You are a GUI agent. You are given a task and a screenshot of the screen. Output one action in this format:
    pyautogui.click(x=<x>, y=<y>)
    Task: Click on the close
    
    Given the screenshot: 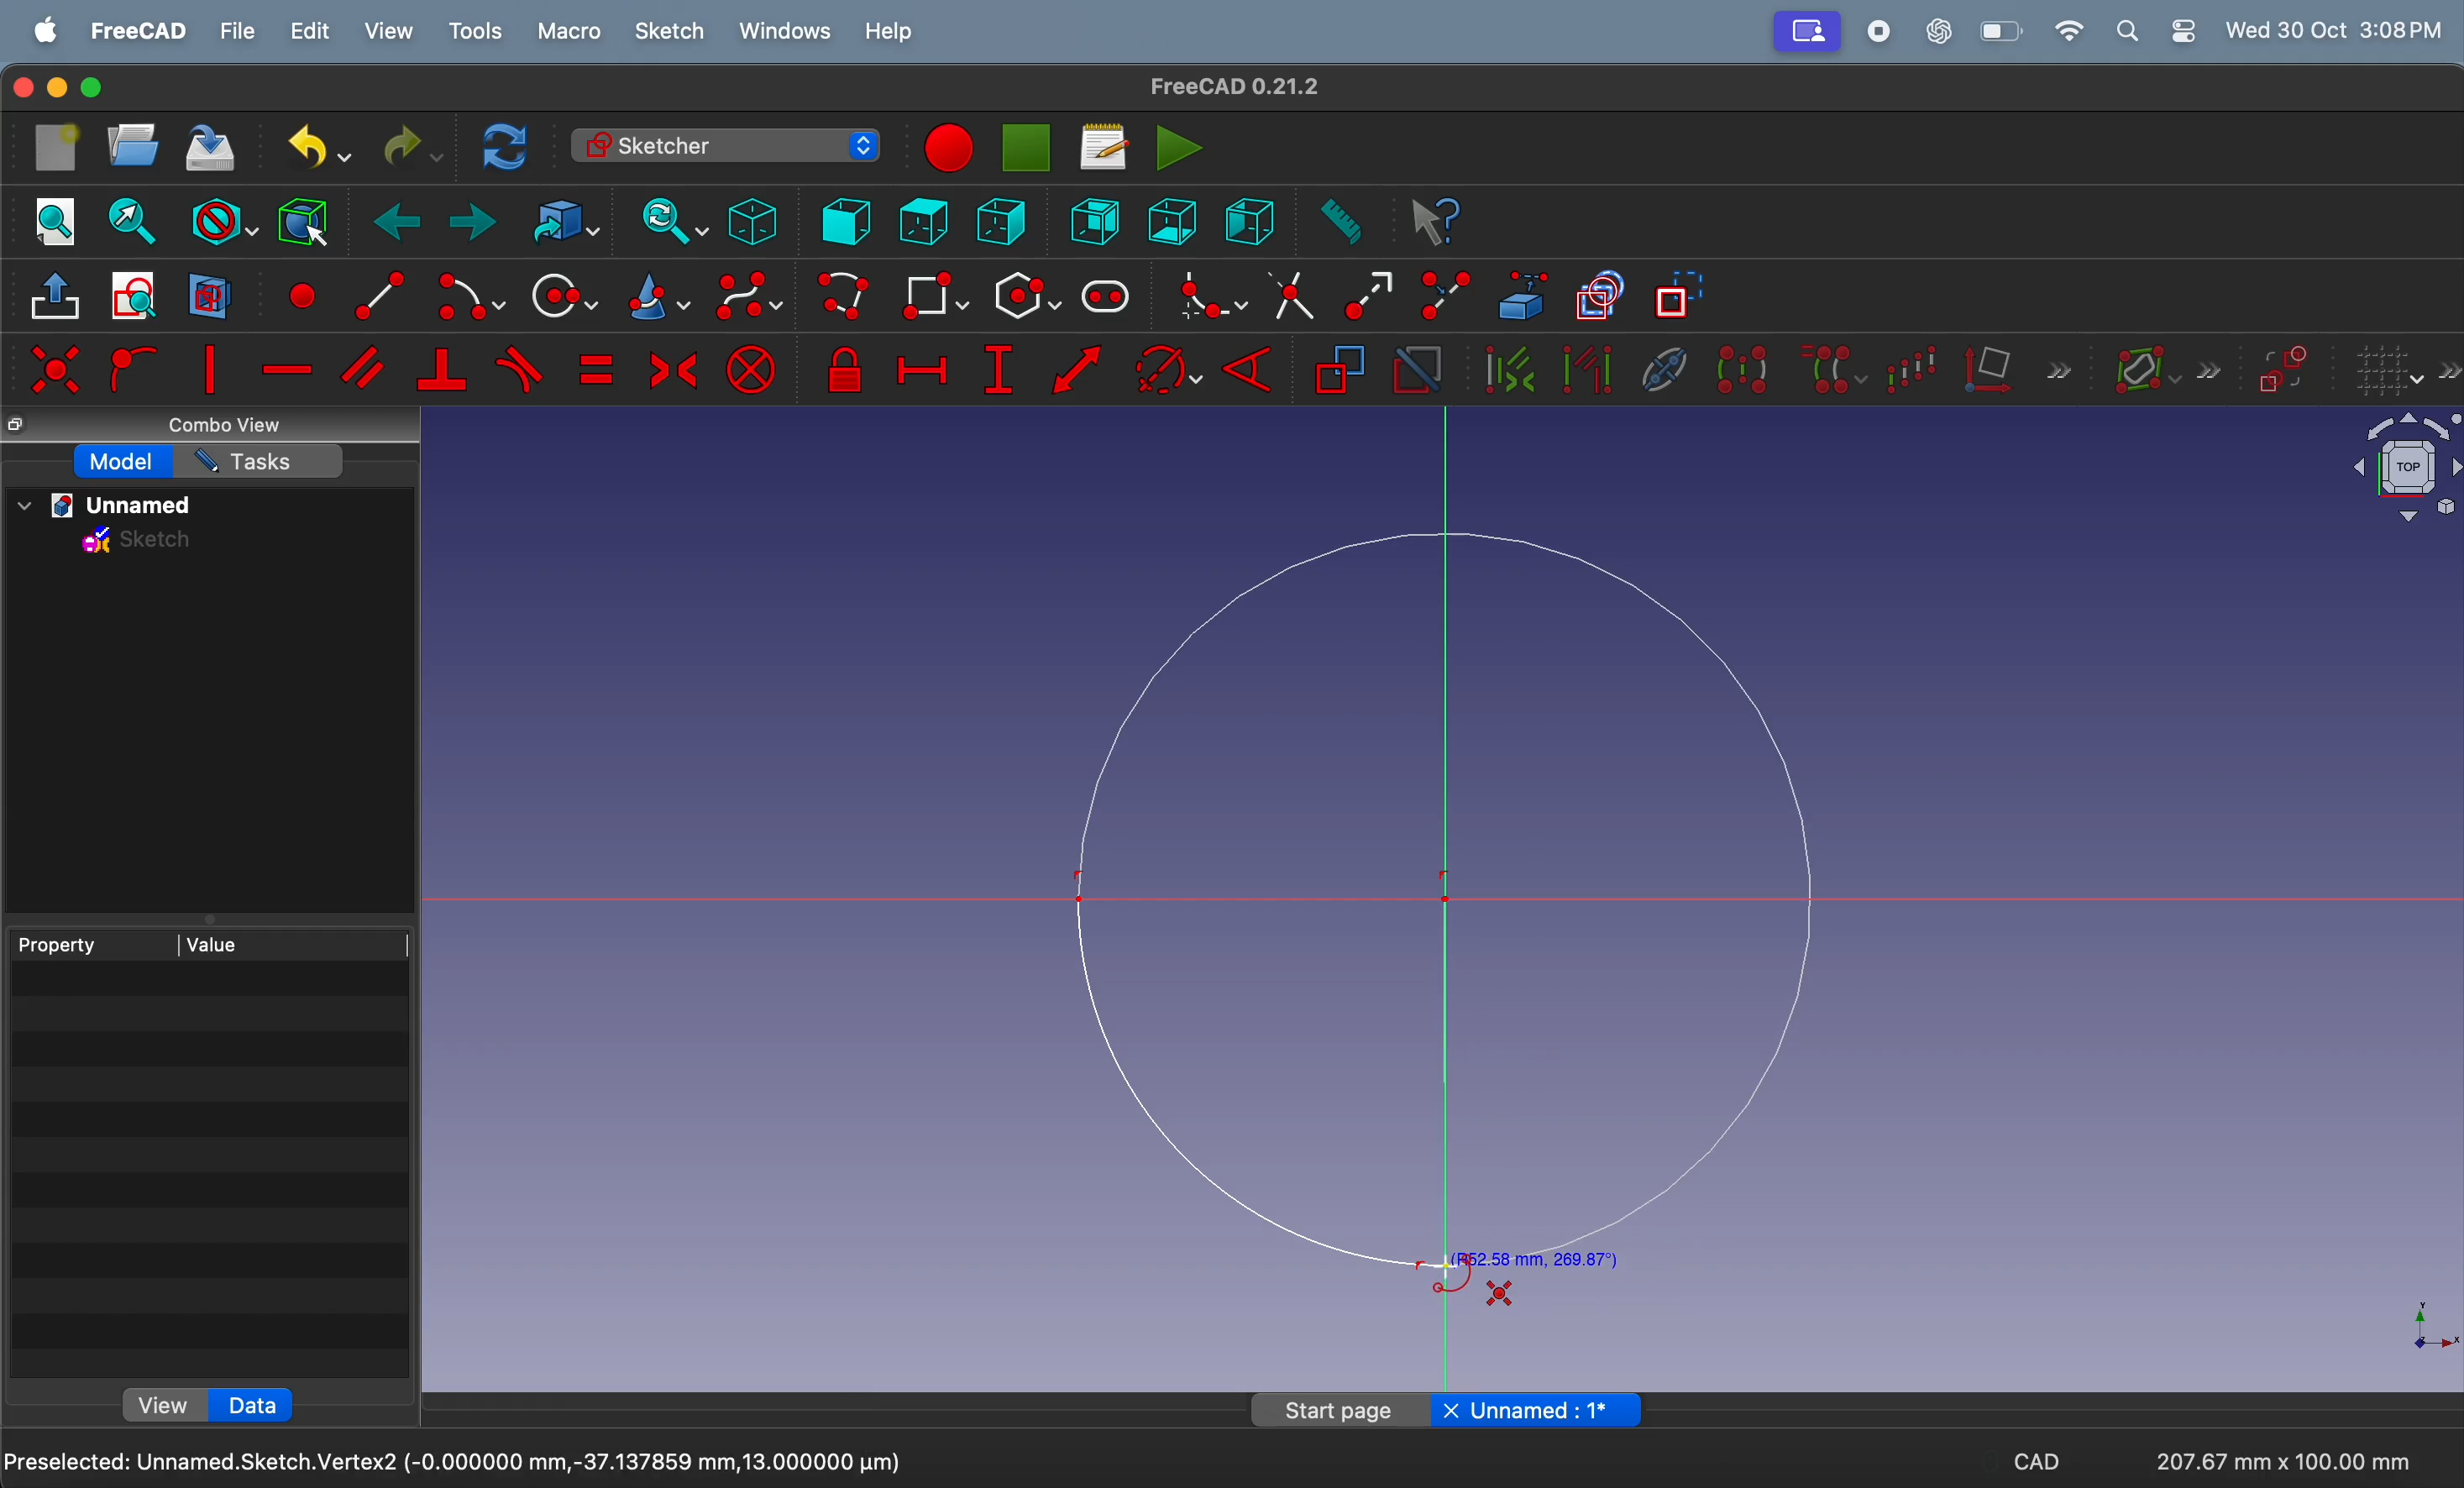 What is the action you would take?
    pyautogui.click(x=19, y=89)
    